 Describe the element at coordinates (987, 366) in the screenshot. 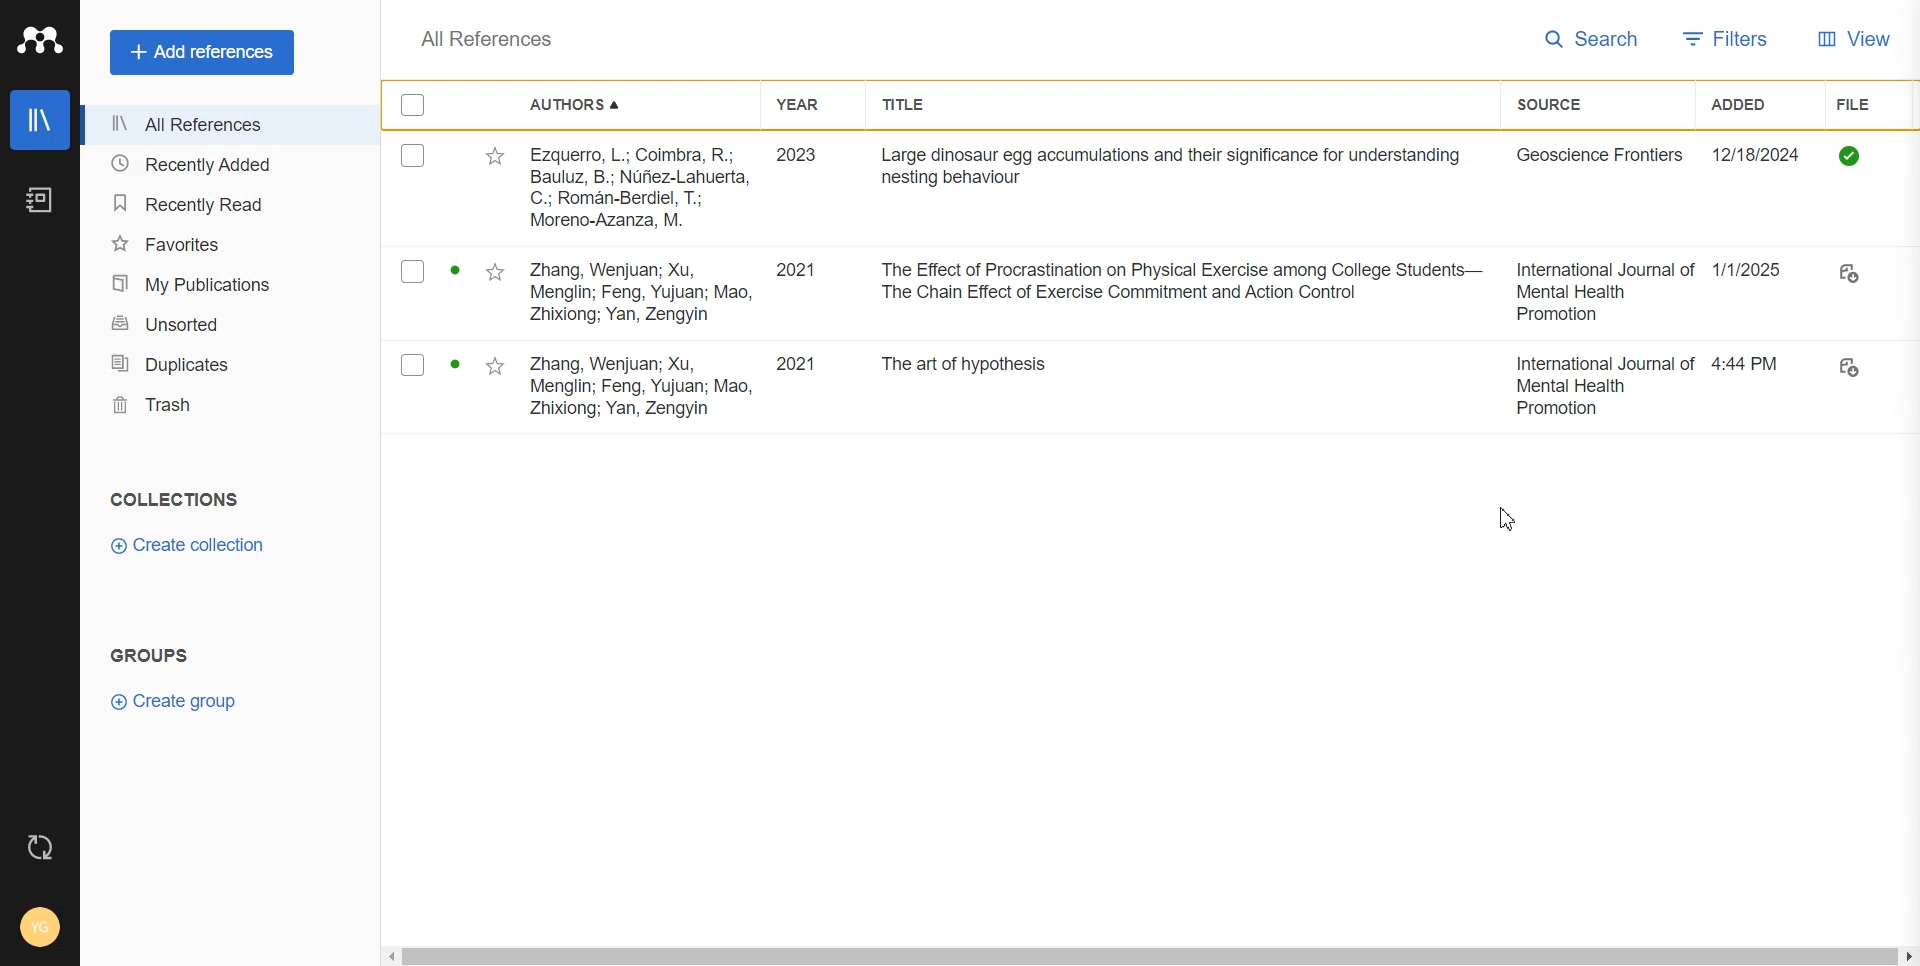

I see `The art of hypothesis` at that location.